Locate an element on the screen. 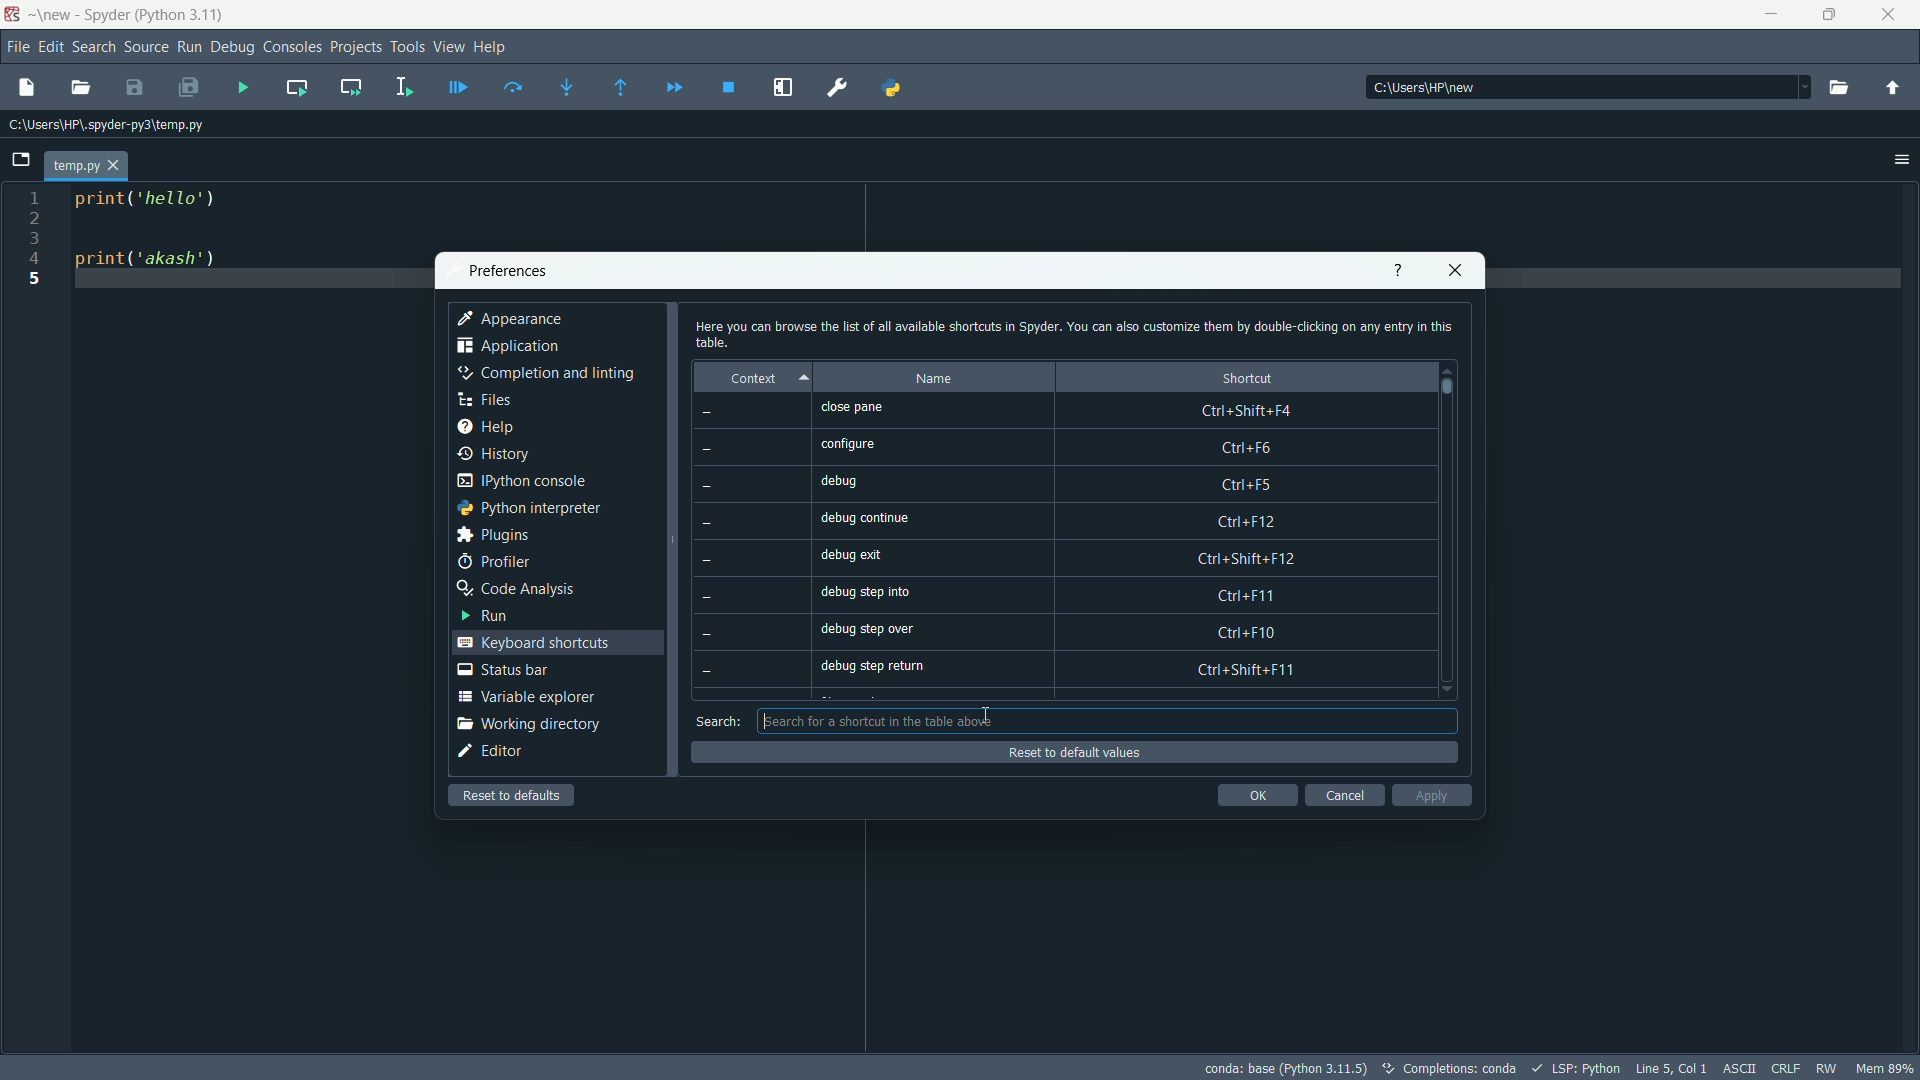 Image resolution: width=1920 pixels, height=1080 pixels. code analysis is located at coordinates (522, 589).